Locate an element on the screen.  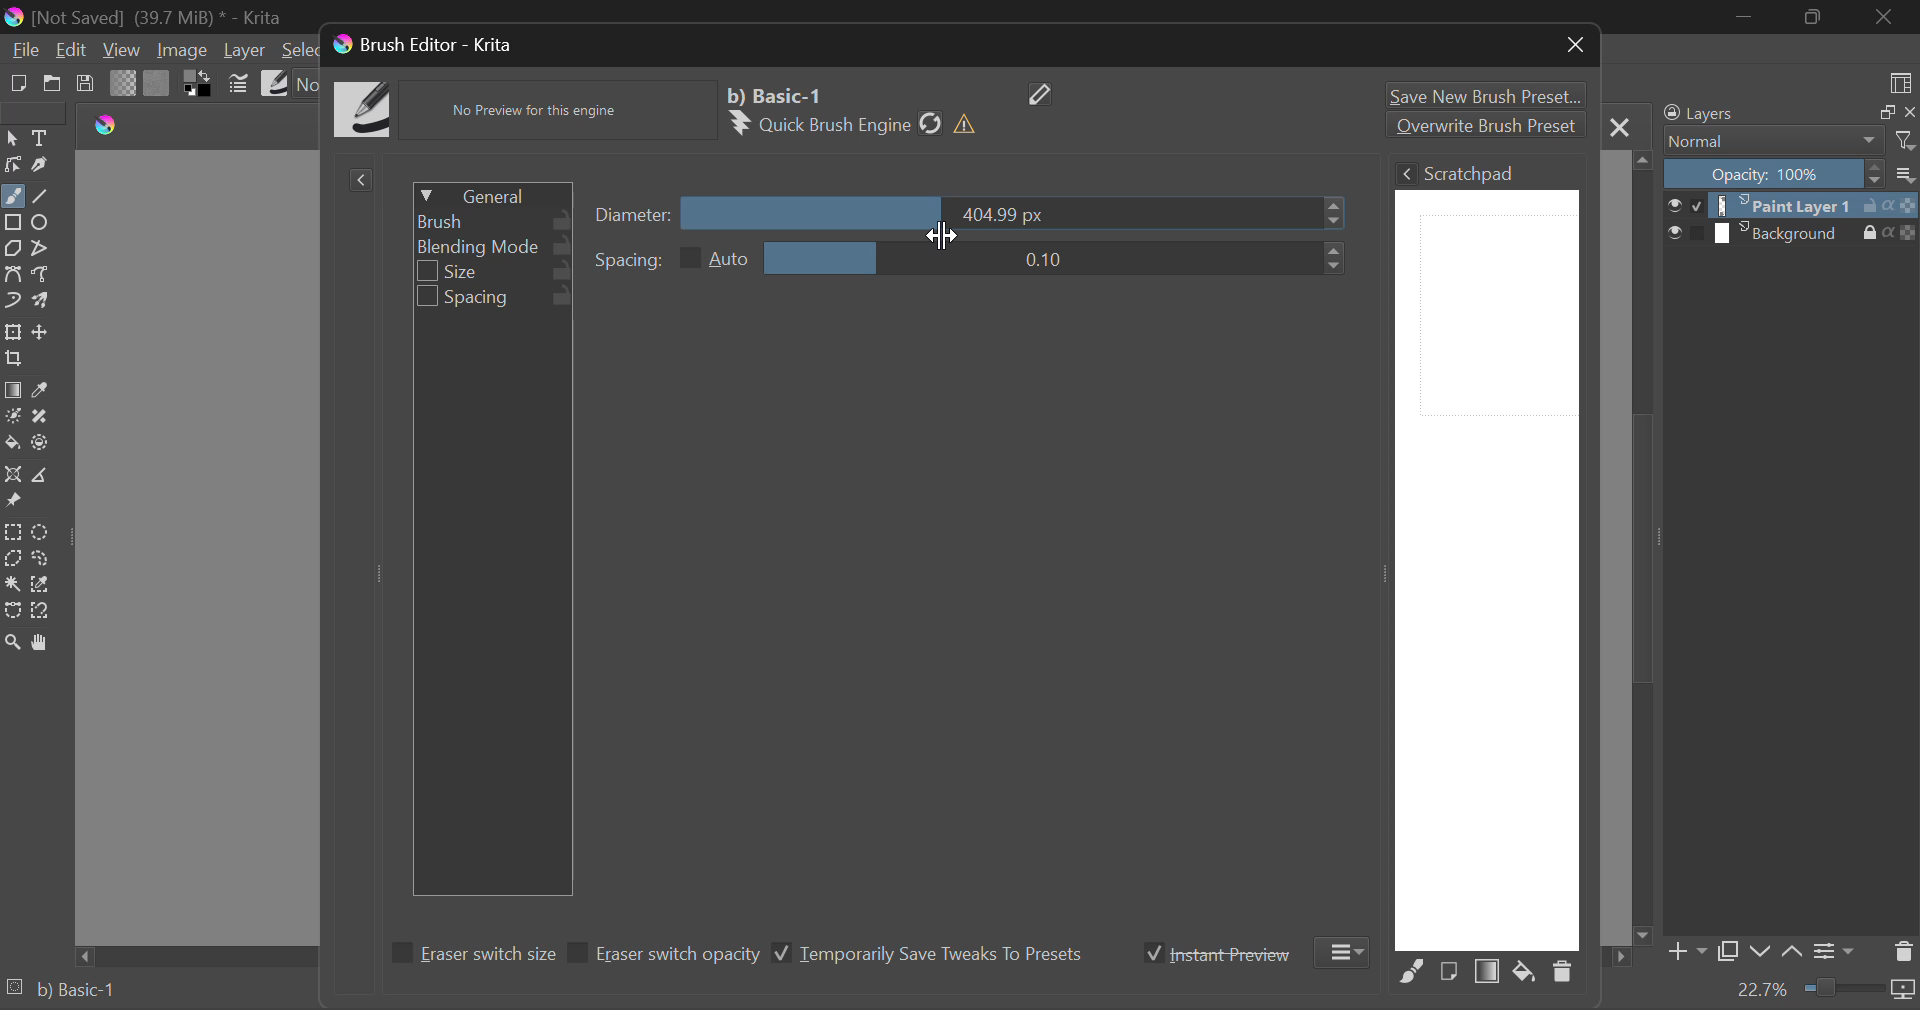
Circular Selection is located at coordinates (41, 532).